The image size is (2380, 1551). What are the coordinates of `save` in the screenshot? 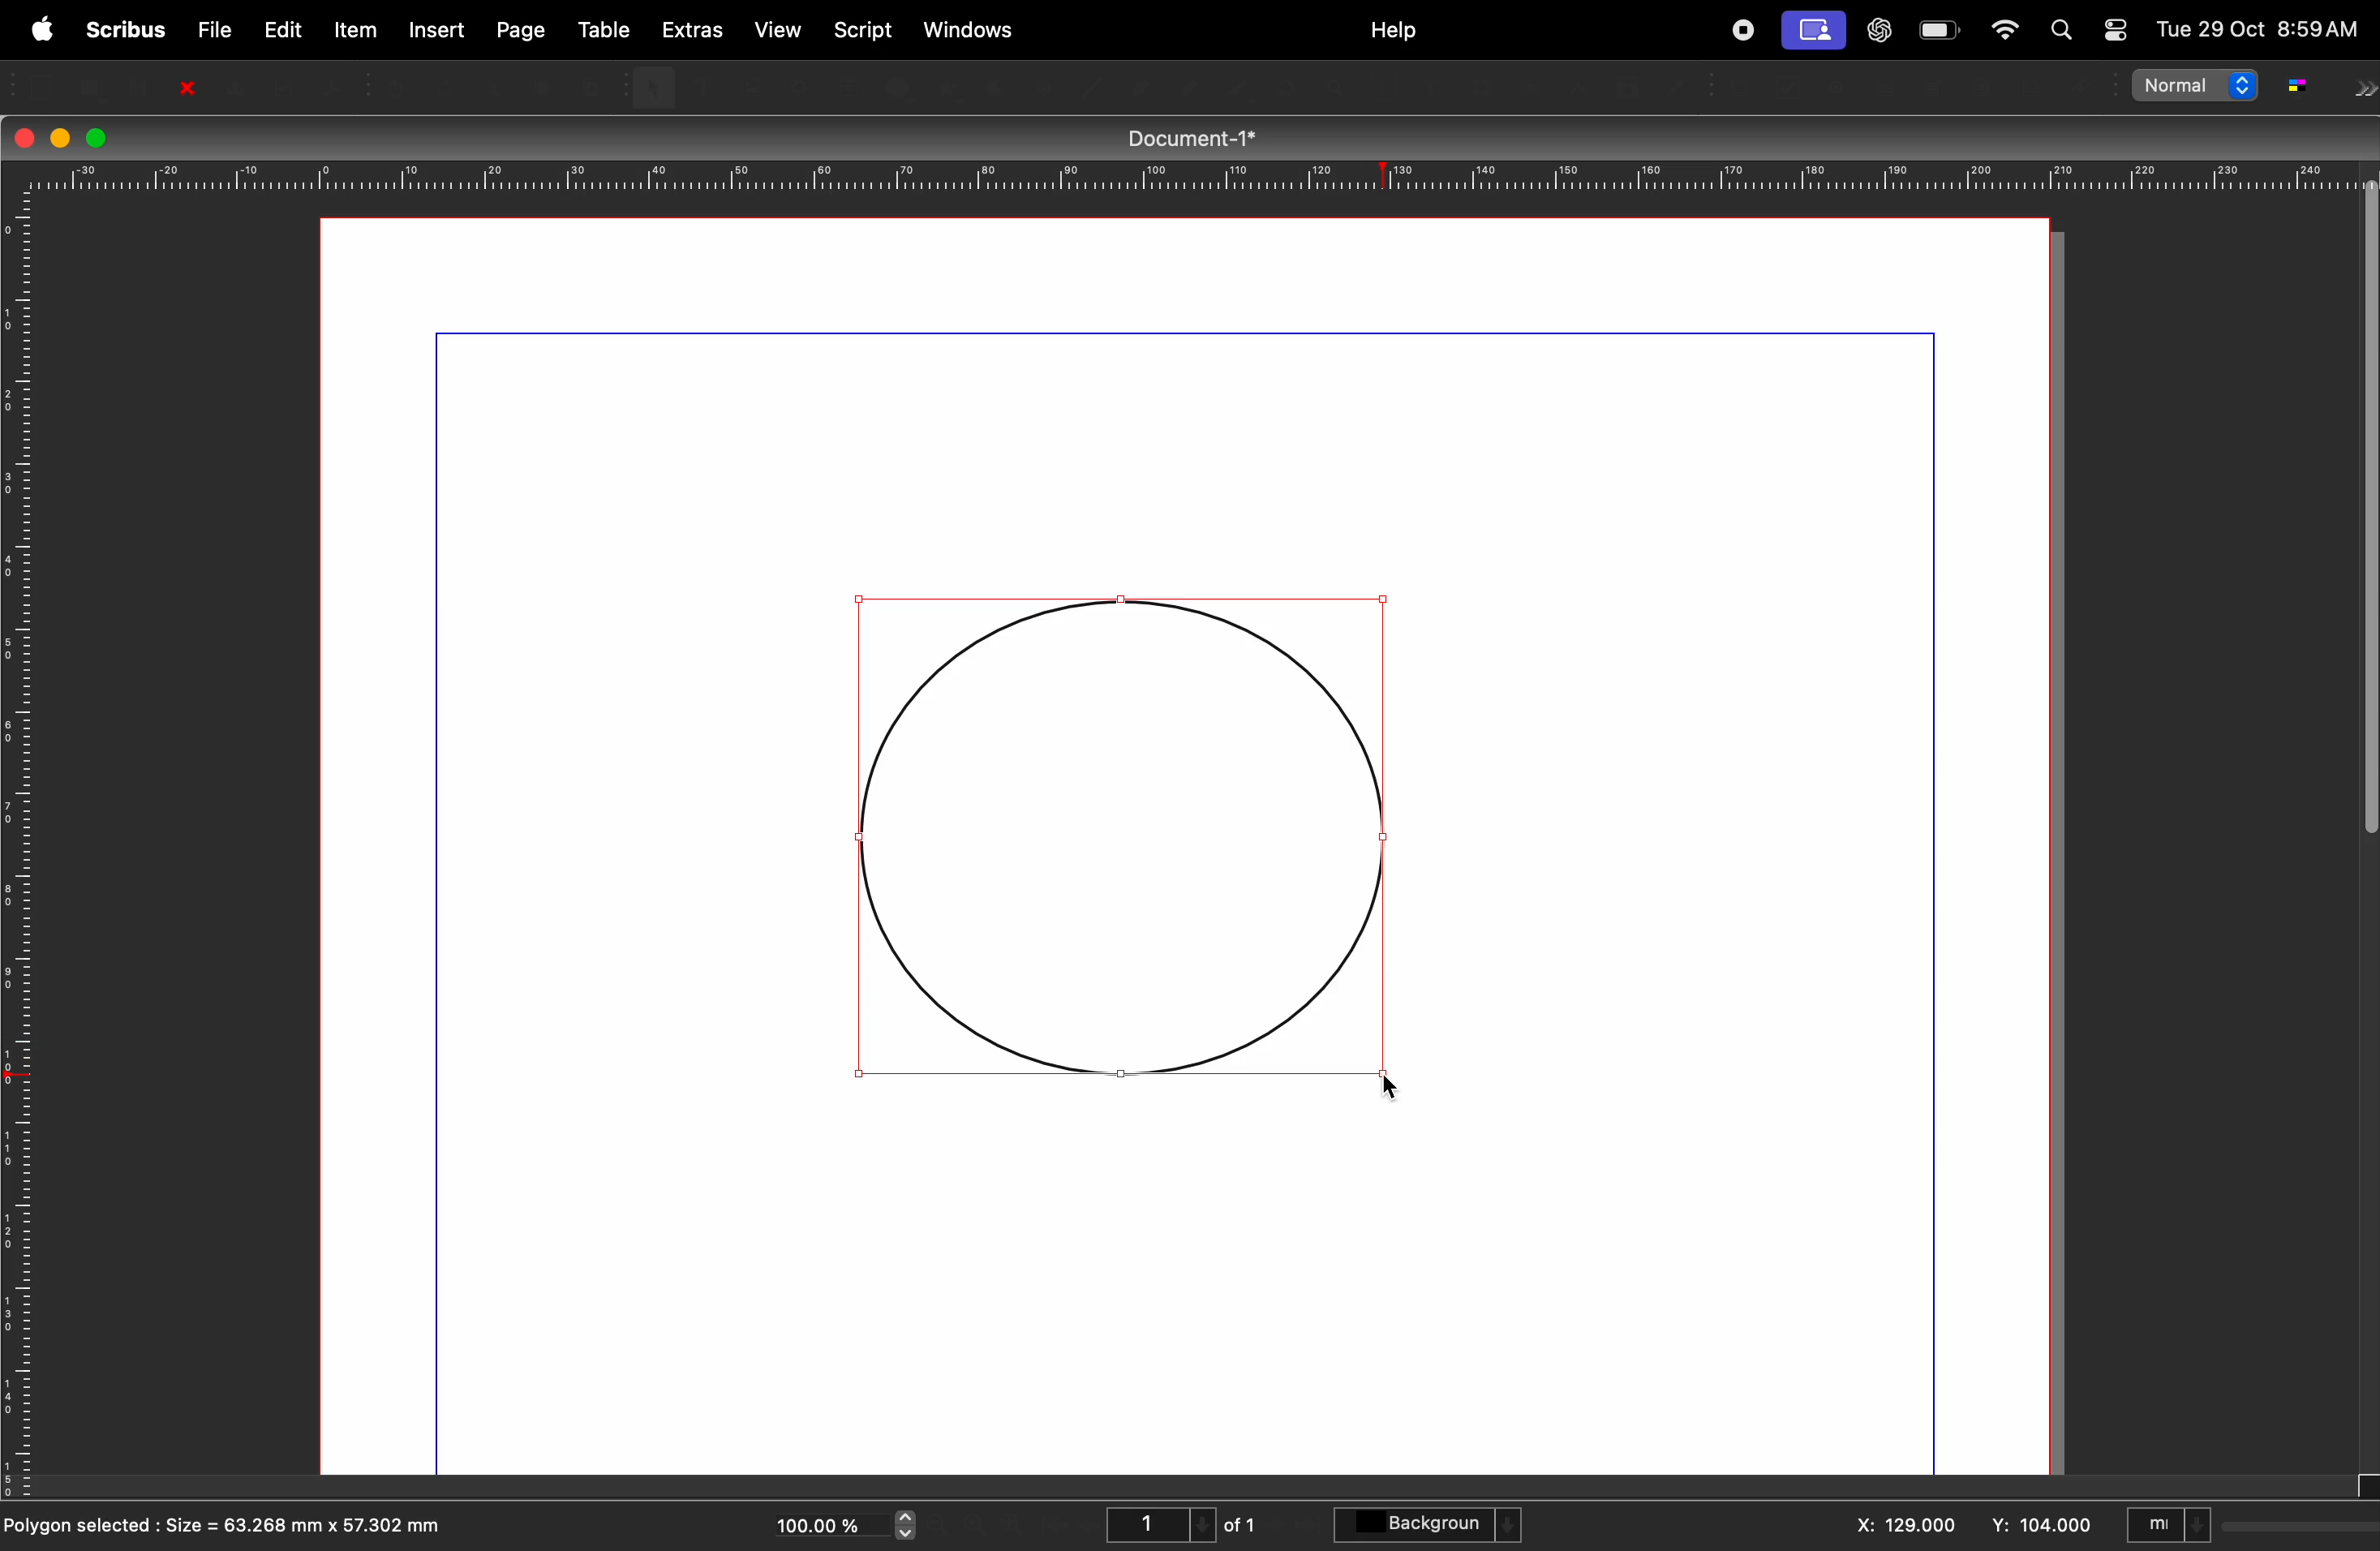 It's located at (139, 85).